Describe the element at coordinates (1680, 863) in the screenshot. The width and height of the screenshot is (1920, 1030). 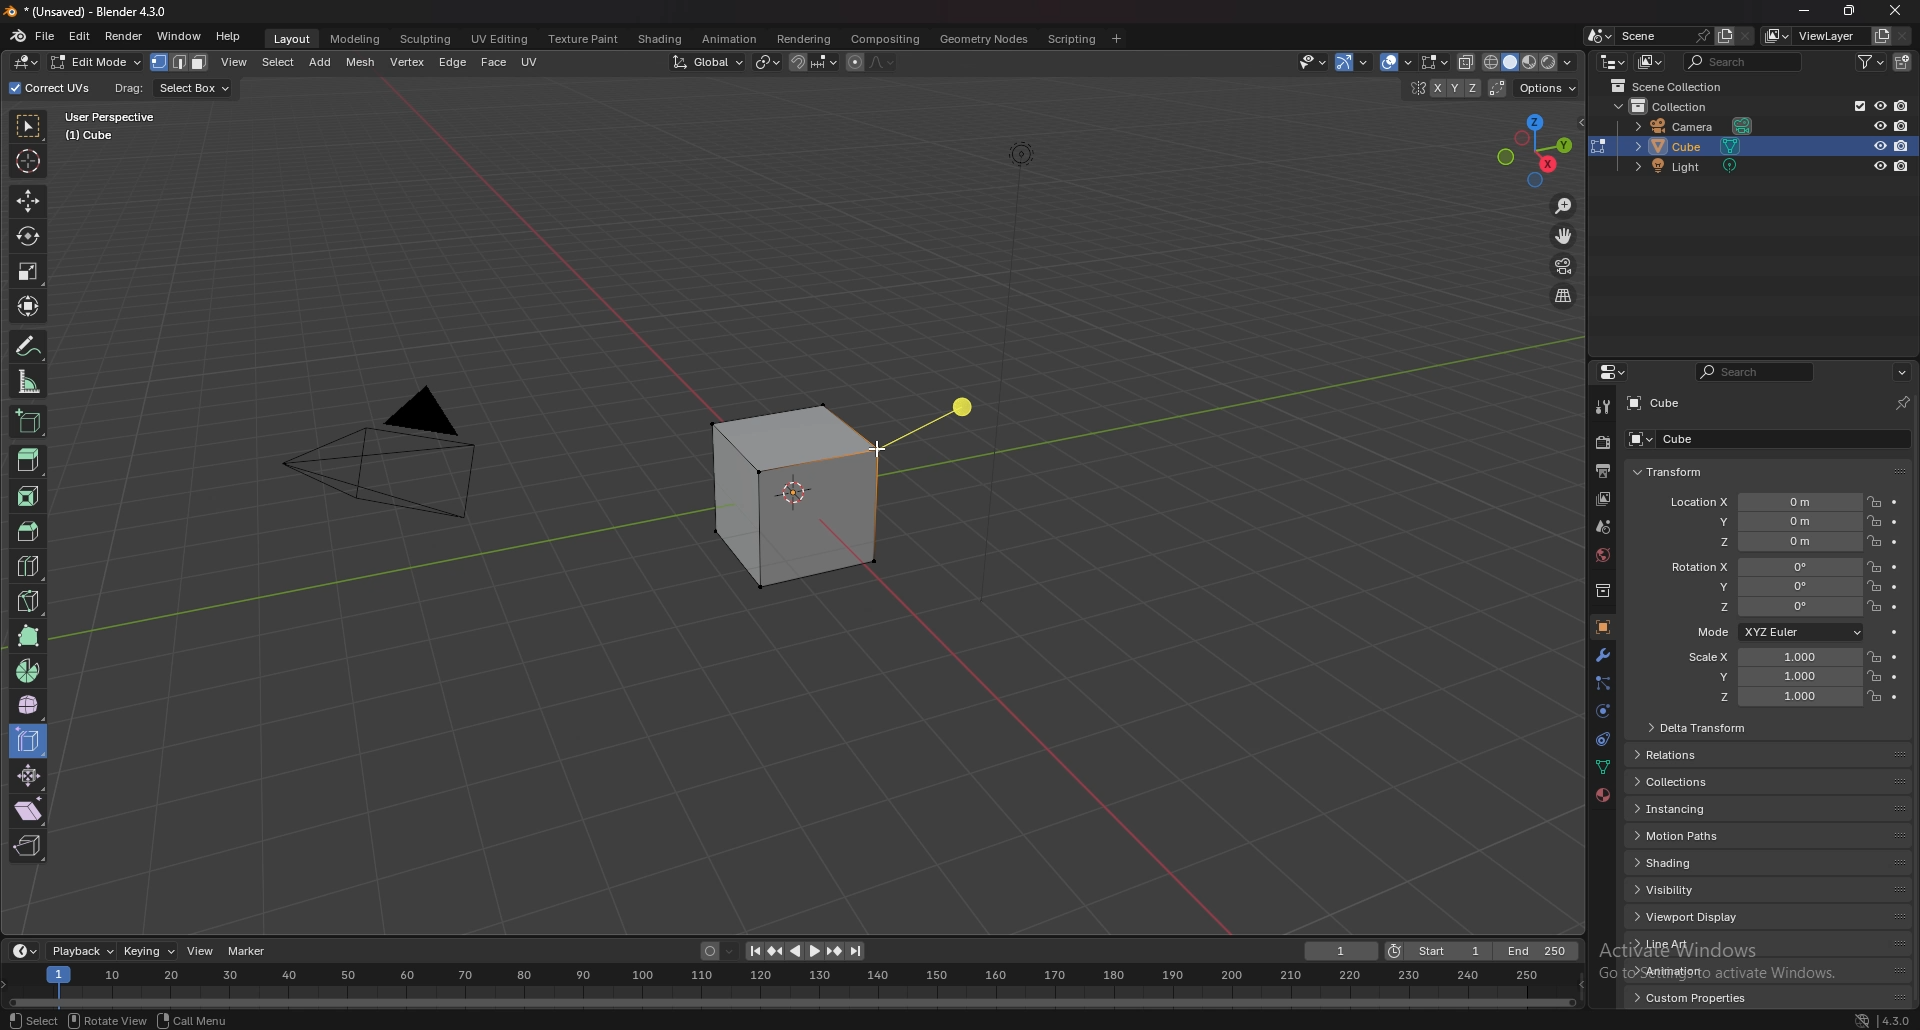
I see `shading` at that location.